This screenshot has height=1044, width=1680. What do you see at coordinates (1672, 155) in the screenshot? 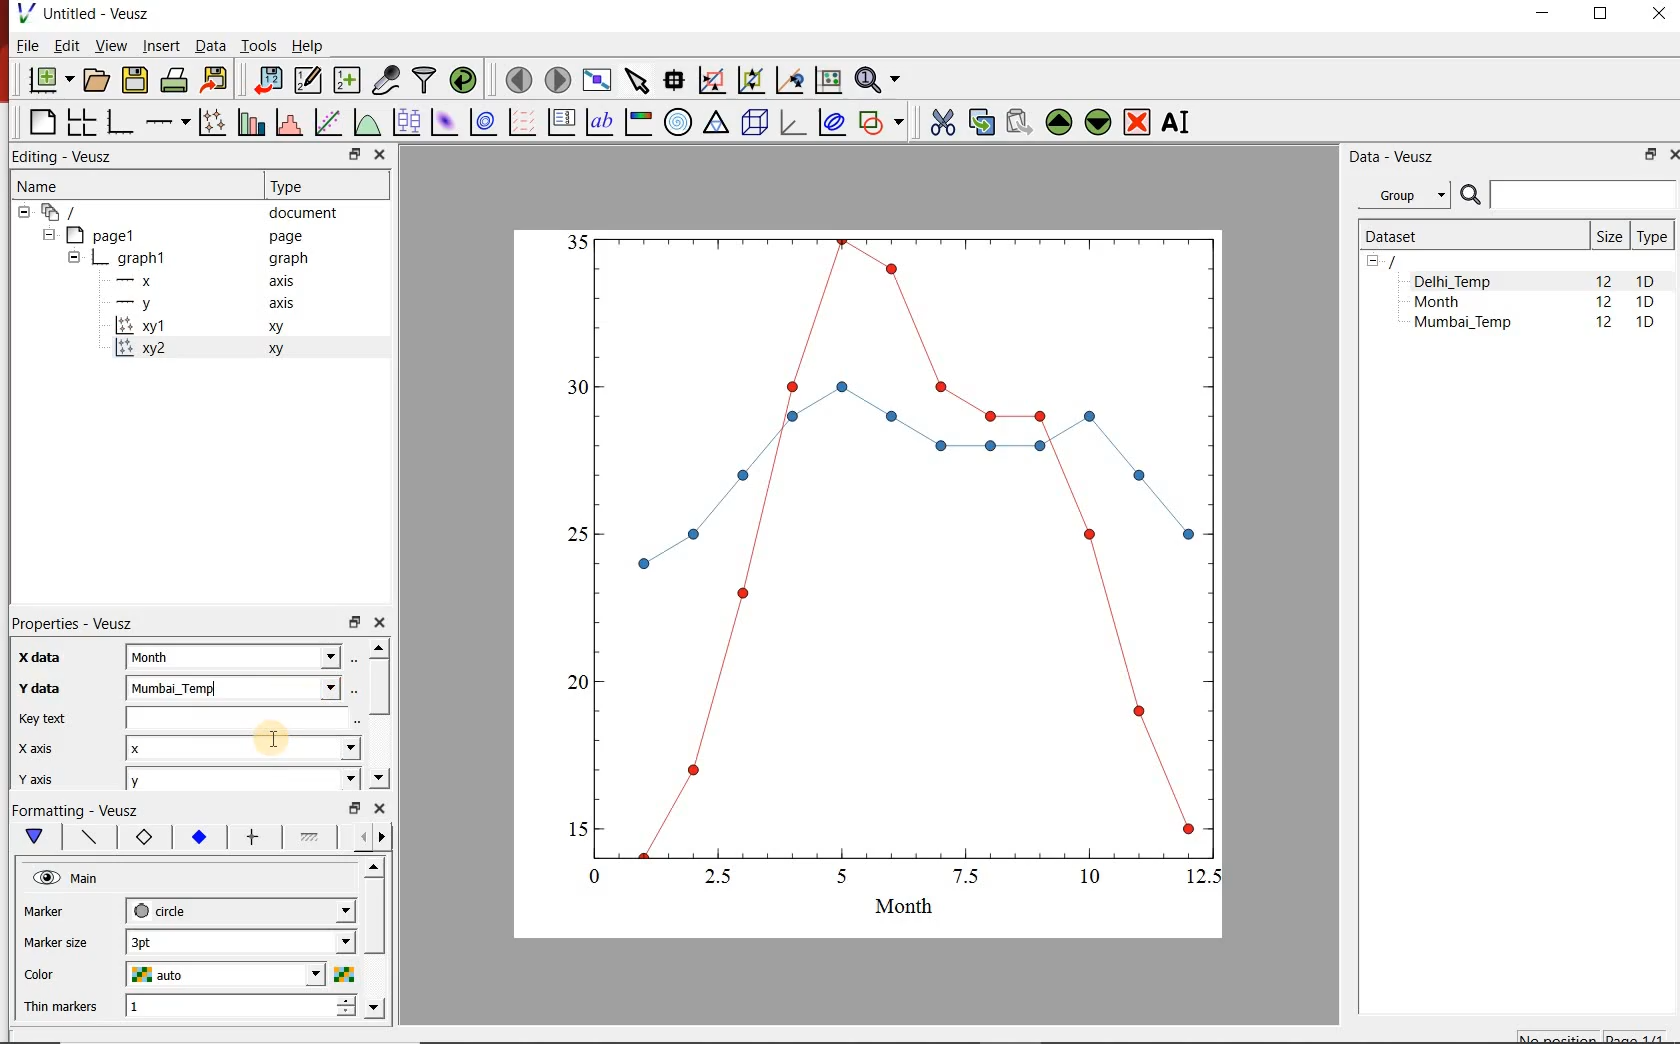
I see `CLOSE` at bounding box center [1672, 155].